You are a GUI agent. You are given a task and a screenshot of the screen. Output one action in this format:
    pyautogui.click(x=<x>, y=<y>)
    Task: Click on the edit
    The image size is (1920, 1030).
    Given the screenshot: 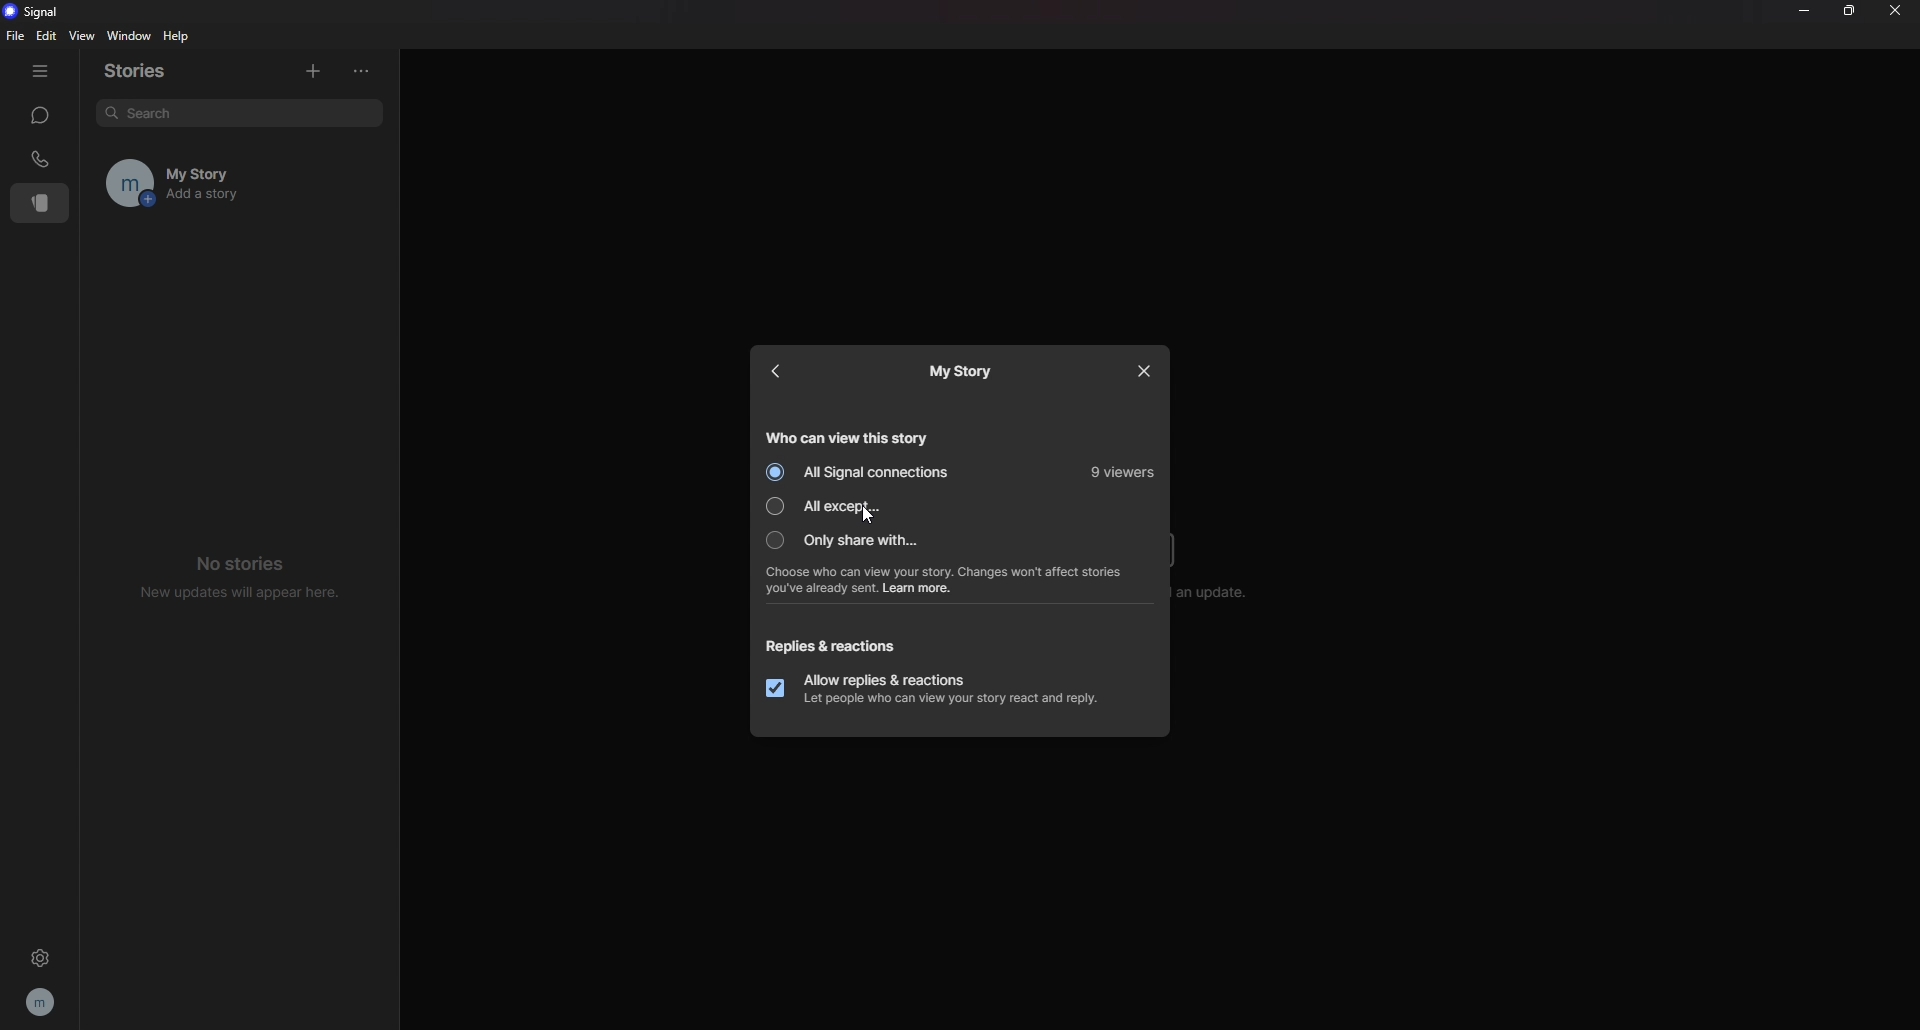 What is the action you would take?
    pyautogui.click(x=46, y=36)
    